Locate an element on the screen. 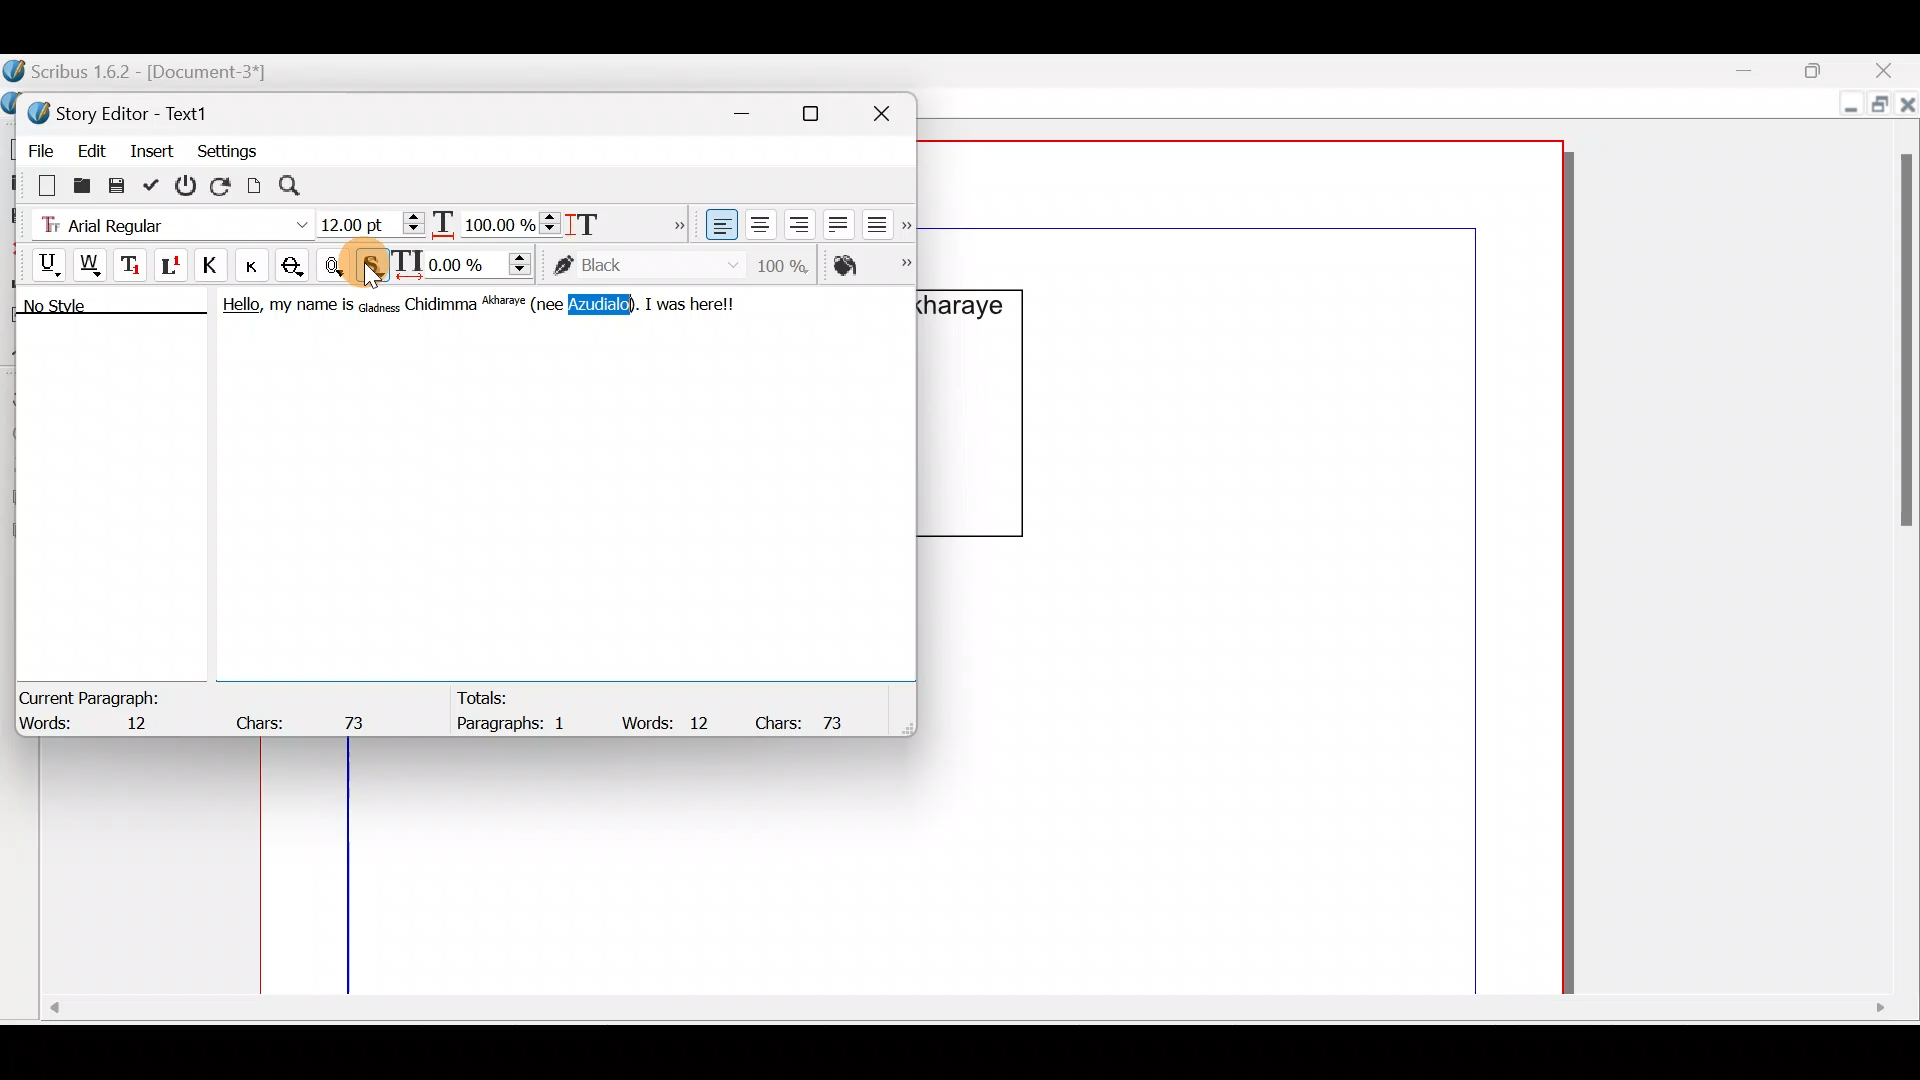 The width and height of the screenshot is (1920, 1080). Maximize is located at coordinates (823, 113).